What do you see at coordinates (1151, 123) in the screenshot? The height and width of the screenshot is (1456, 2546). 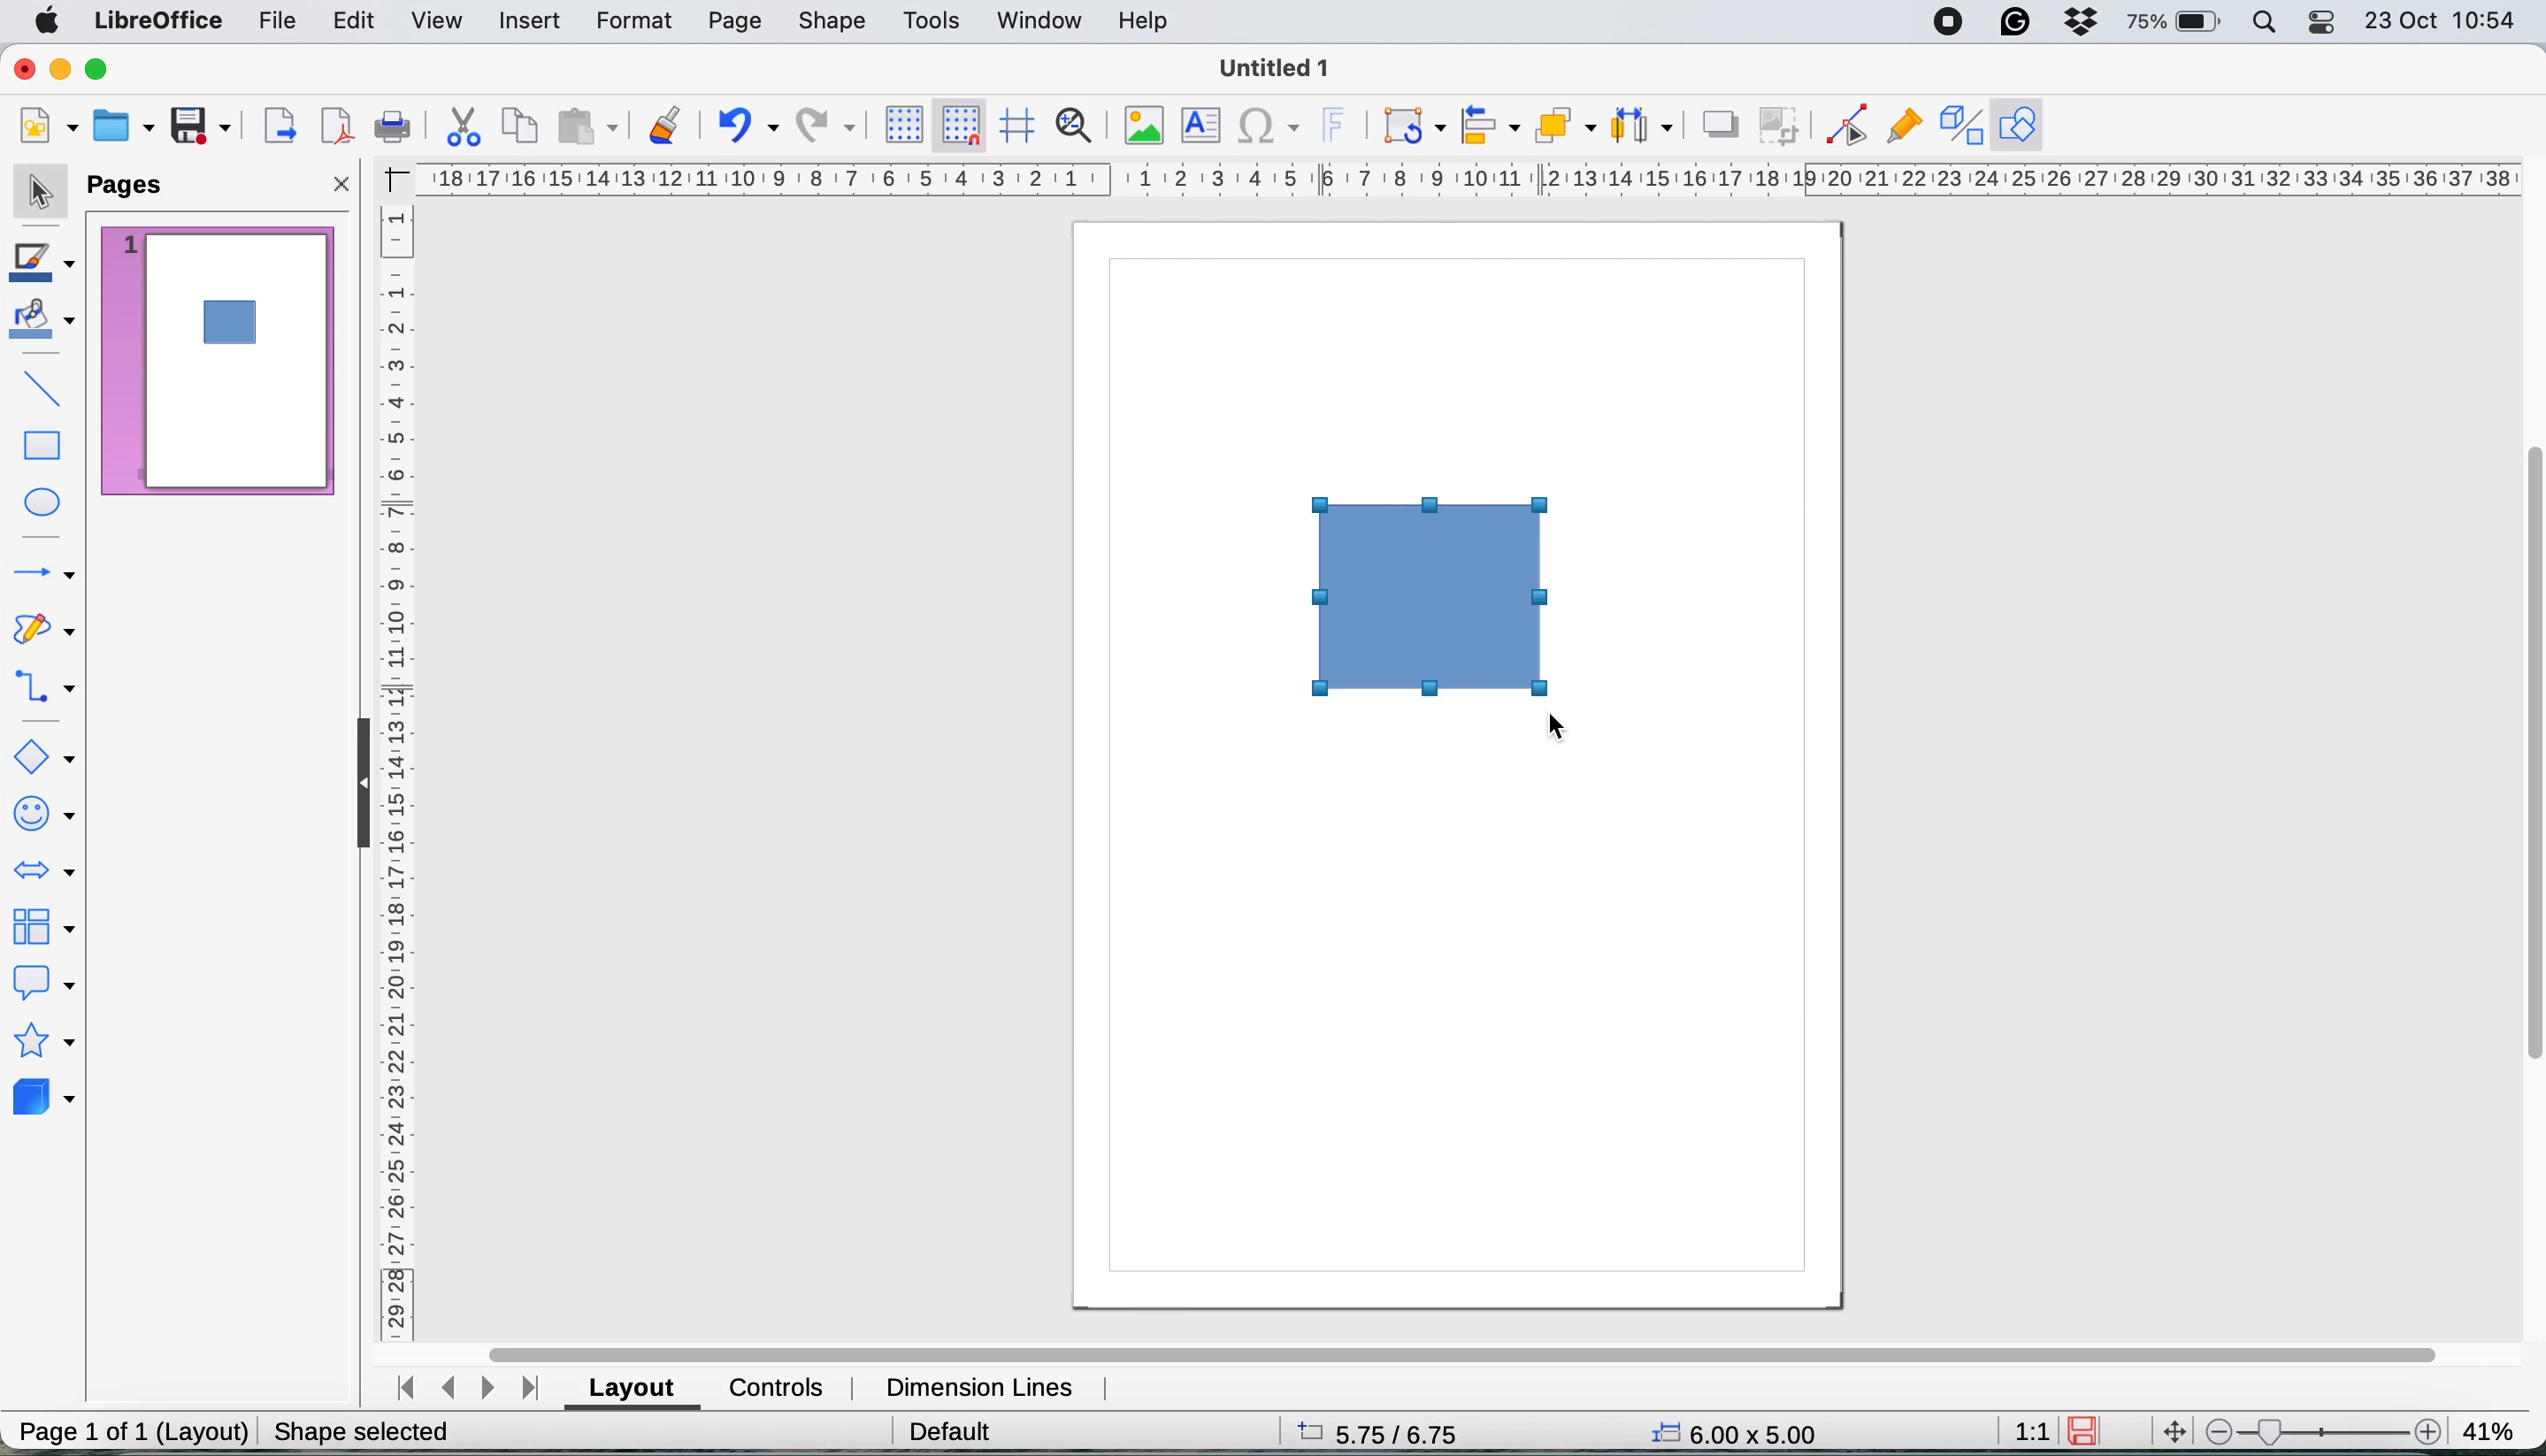 I see `insert image` at bounding box center [1151, 123].